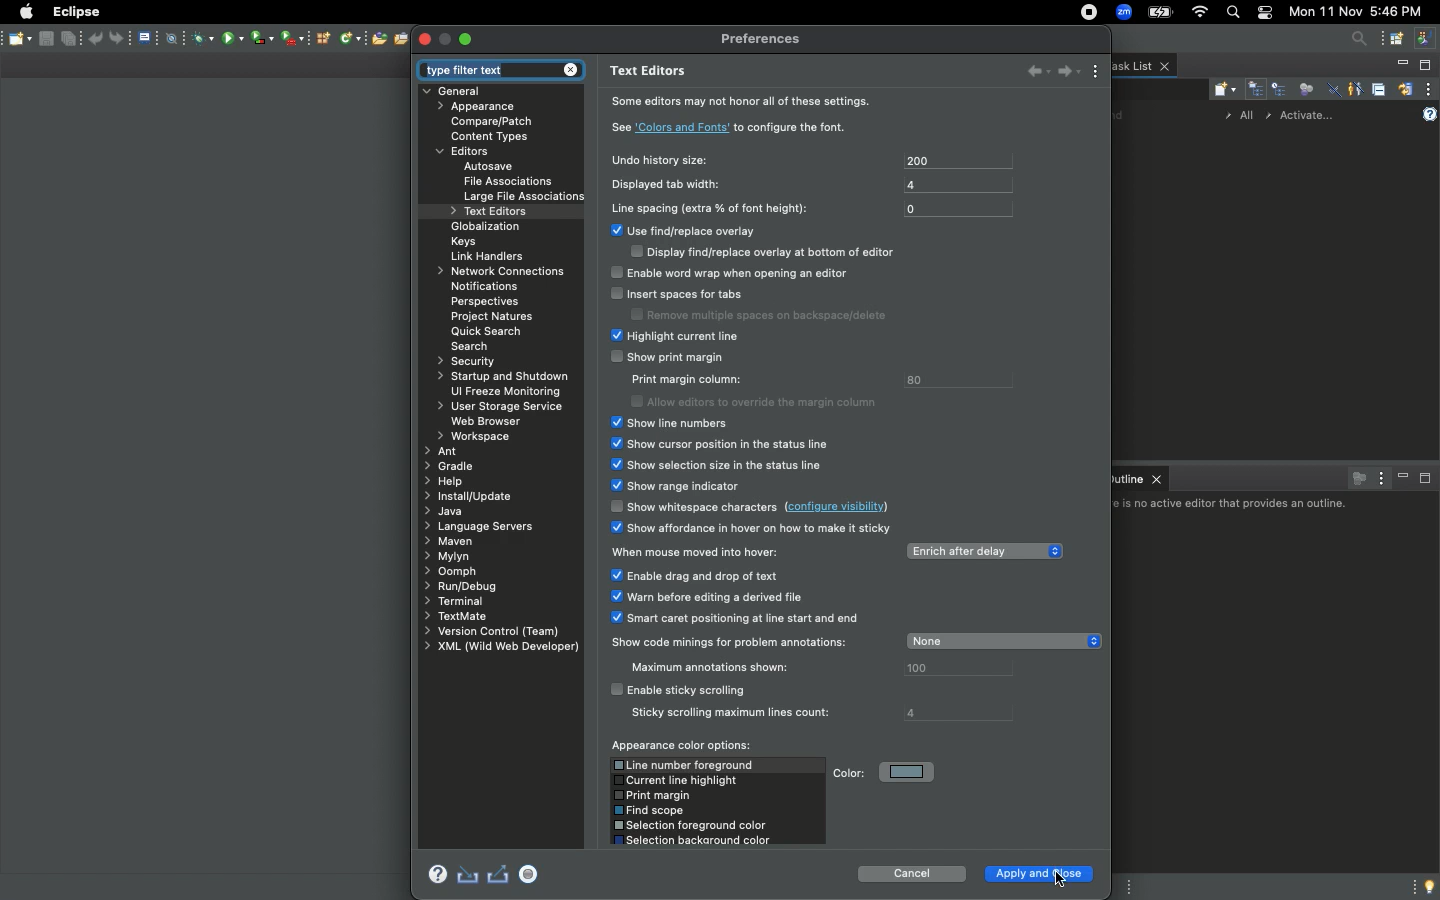  What do you see at coordinates (508, 181) in the screenshot?
I see `File associations` at bounding box center [508, 181].